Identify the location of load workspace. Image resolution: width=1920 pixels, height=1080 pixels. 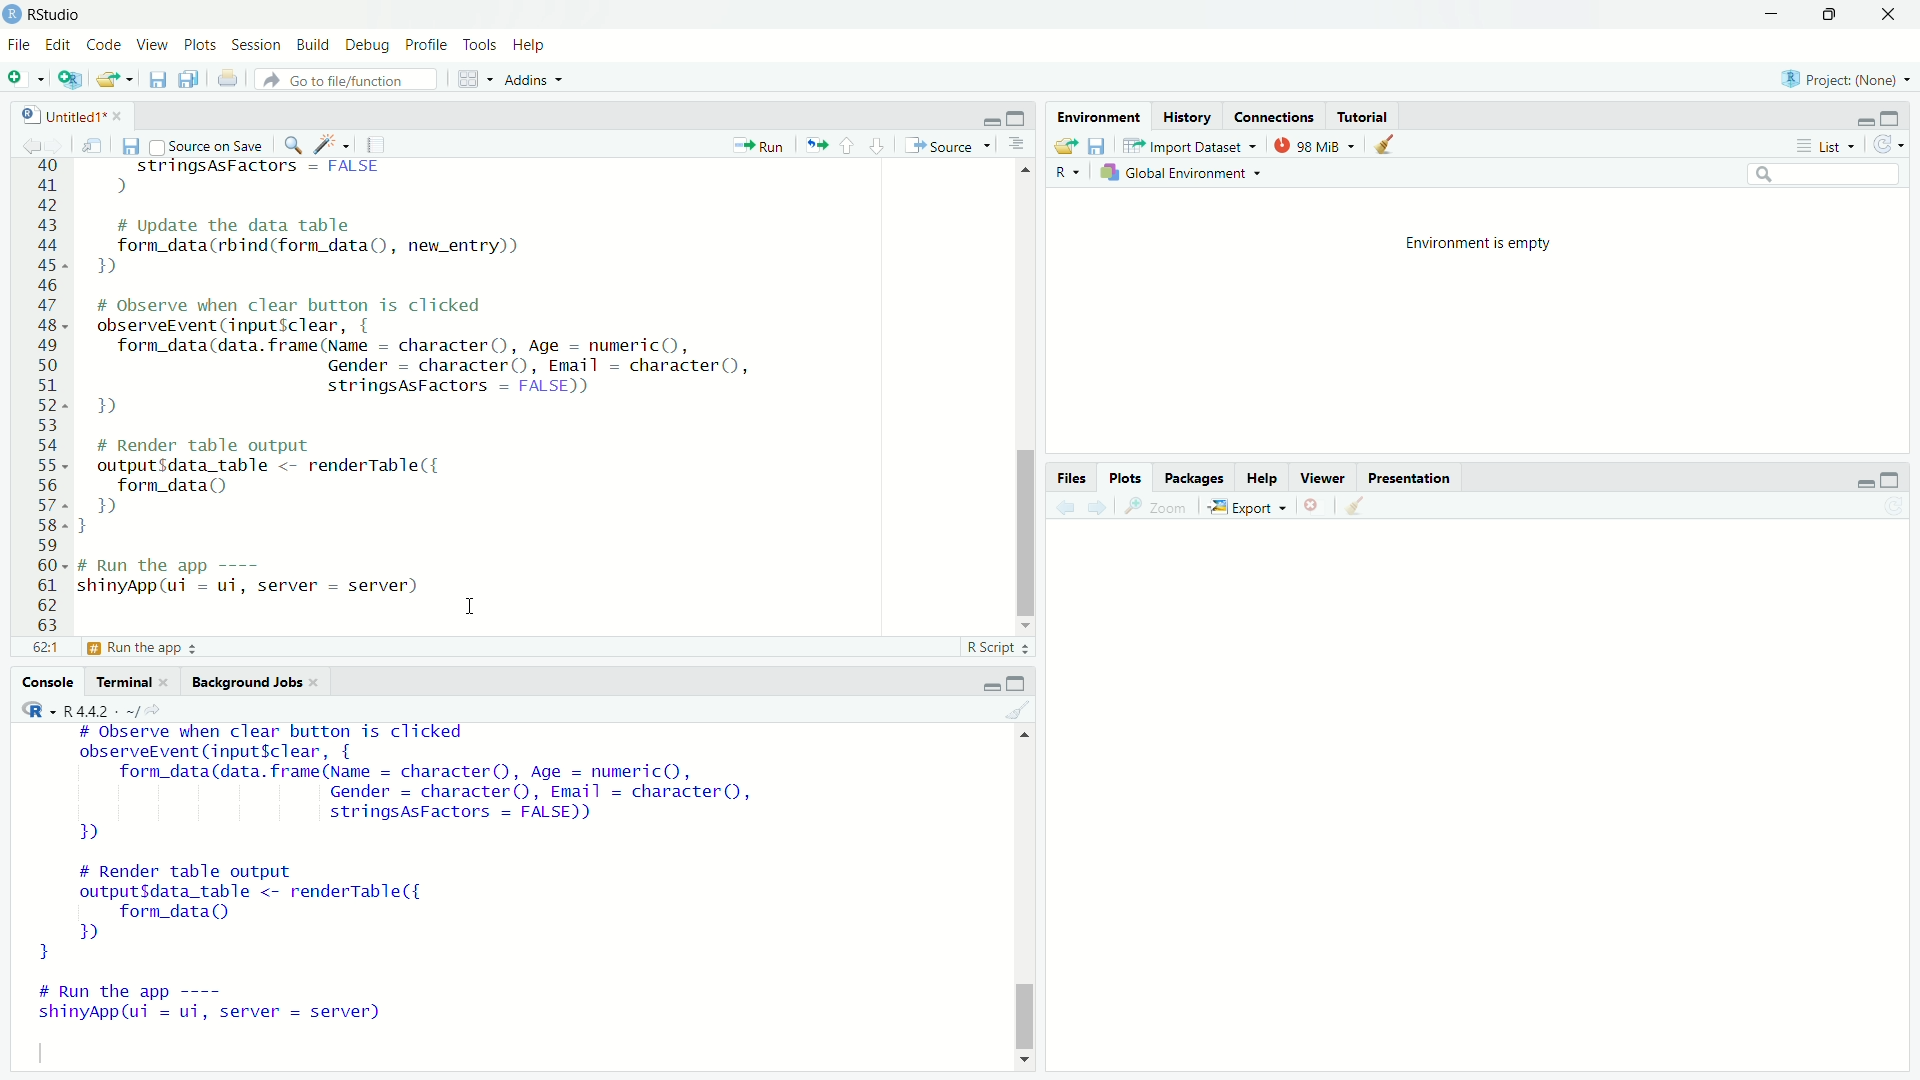
(1062, 146).